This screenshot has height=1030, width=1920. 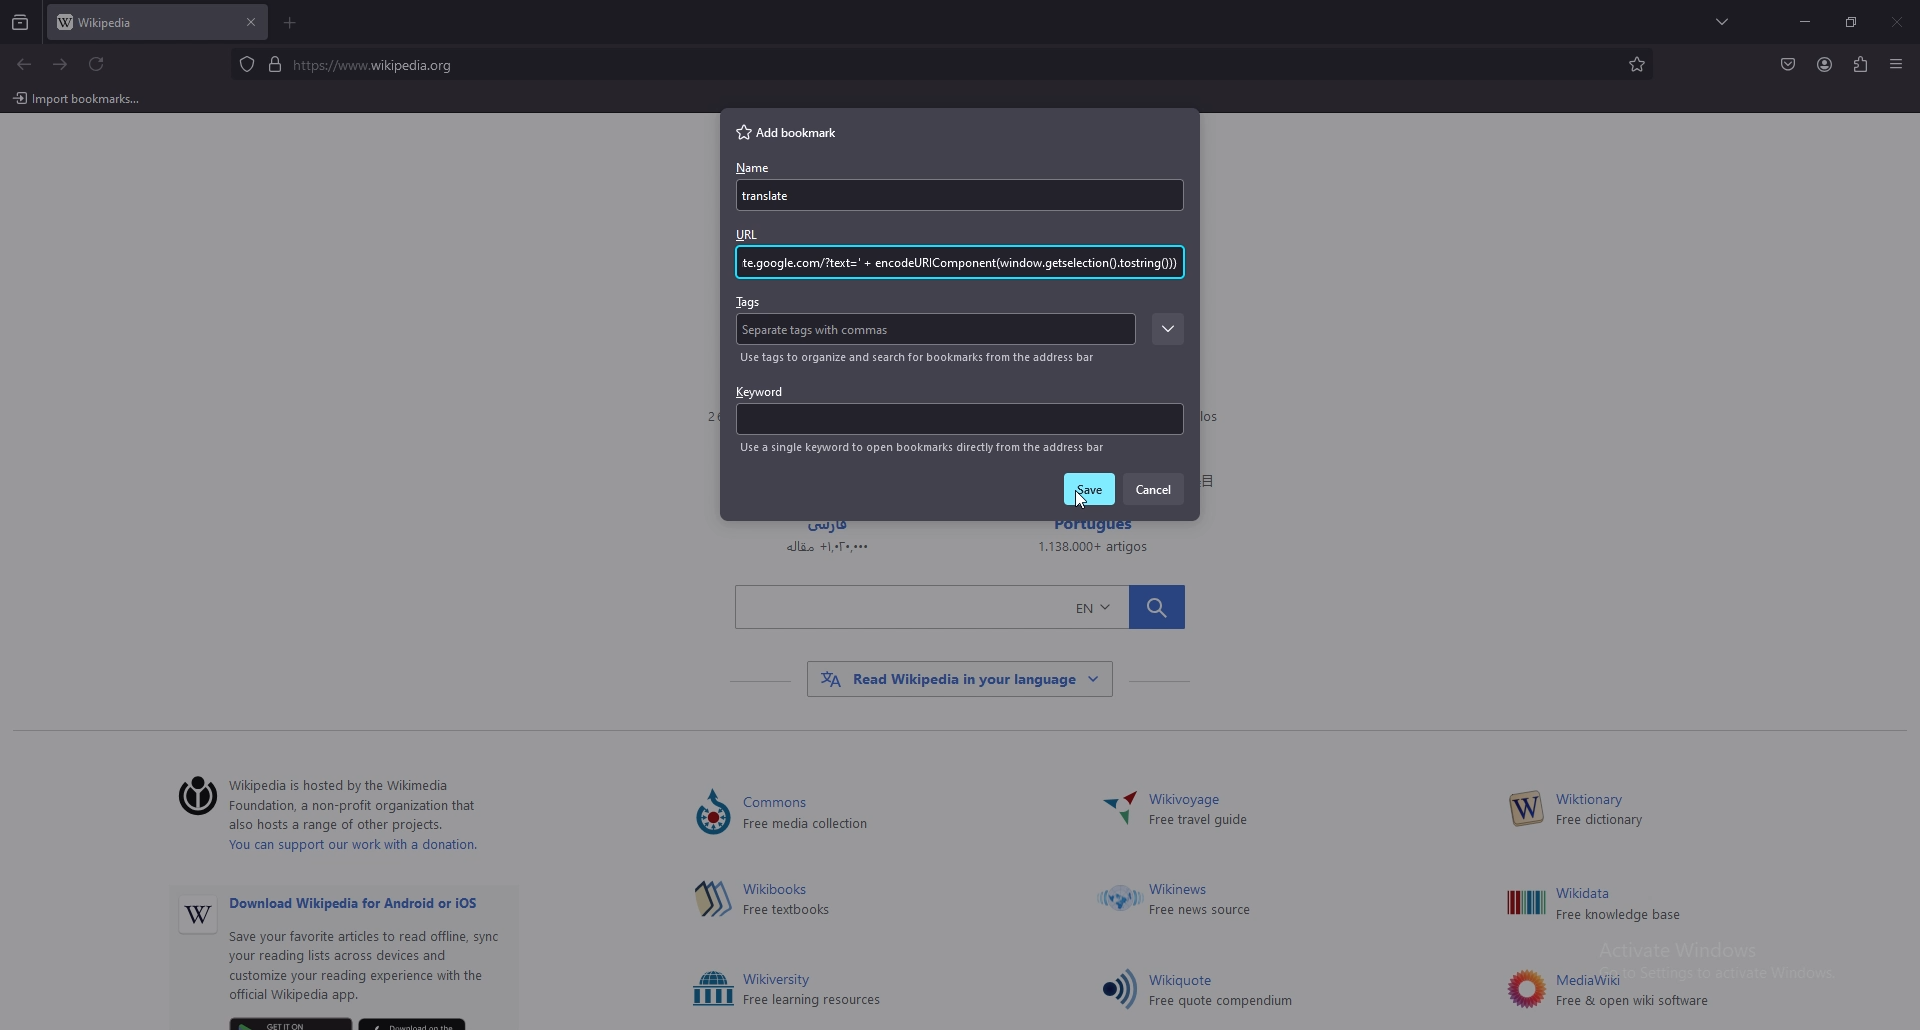 What do you see at coordinates (1165, 330) in the screenshot?
I see `expand` at bounding box center [1165, 330].